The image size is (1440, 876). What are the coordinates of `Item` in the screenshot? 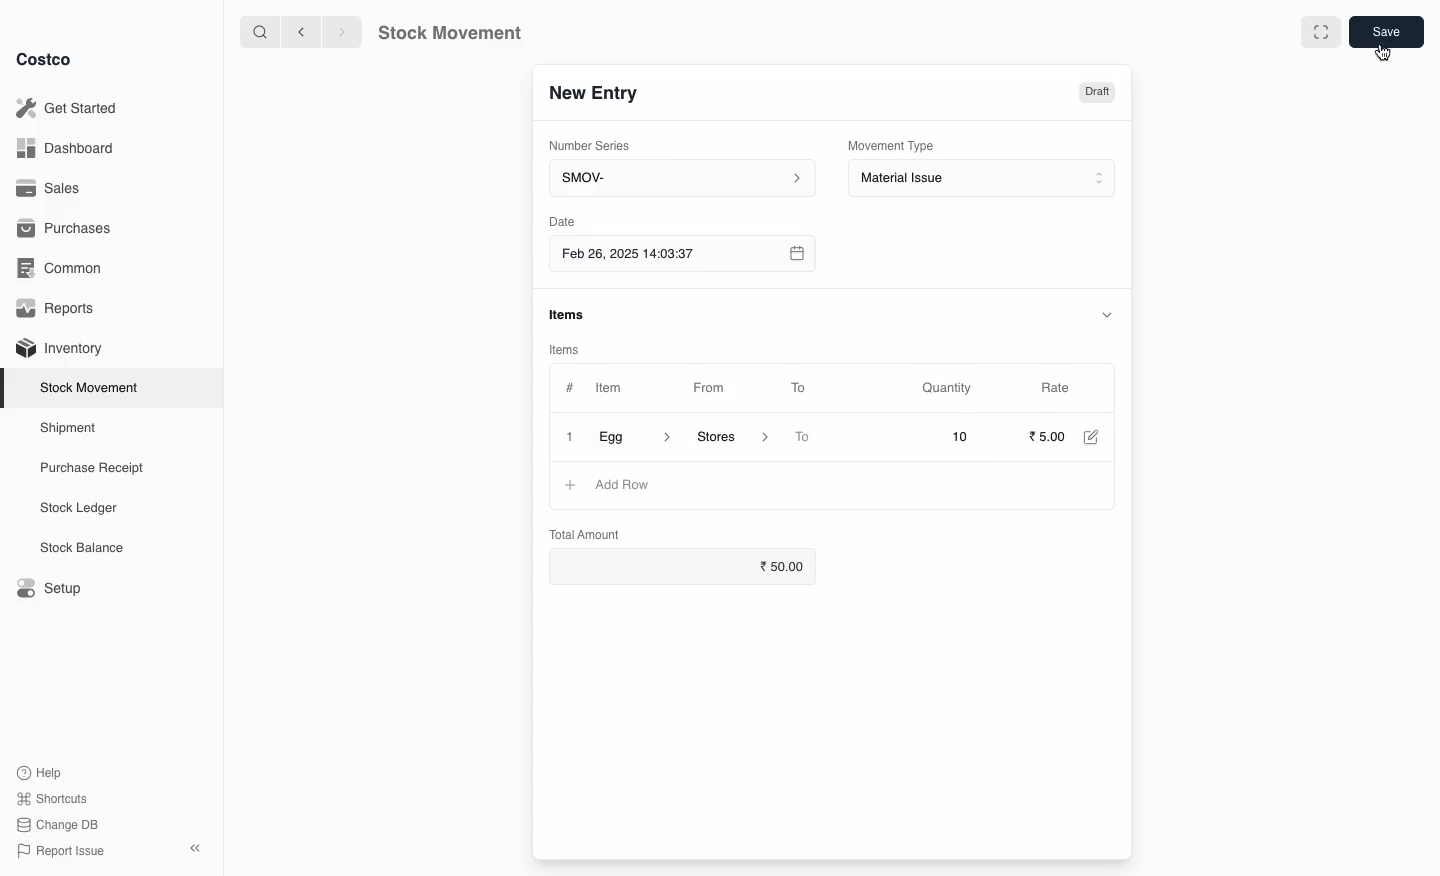 It's located at (619, 387).